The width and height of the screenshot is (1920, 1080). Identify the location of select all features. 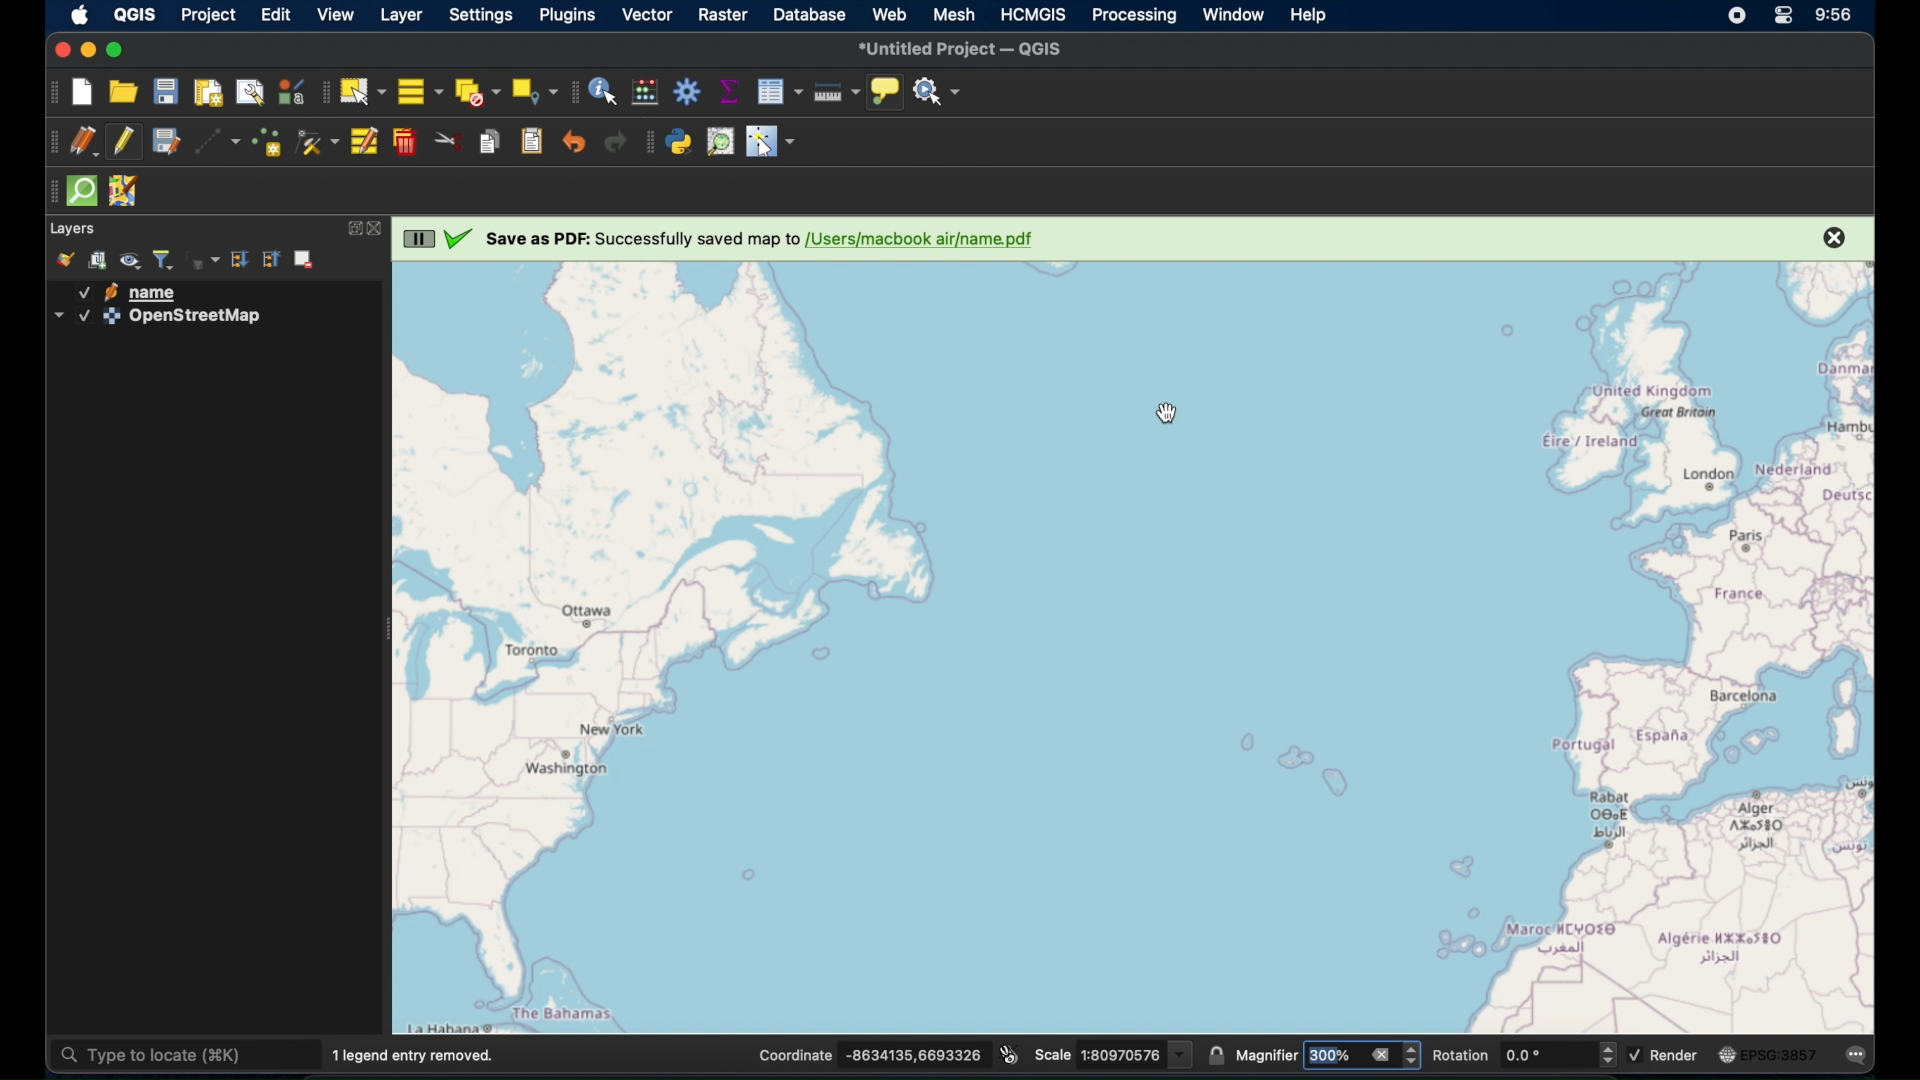
(420, 93).